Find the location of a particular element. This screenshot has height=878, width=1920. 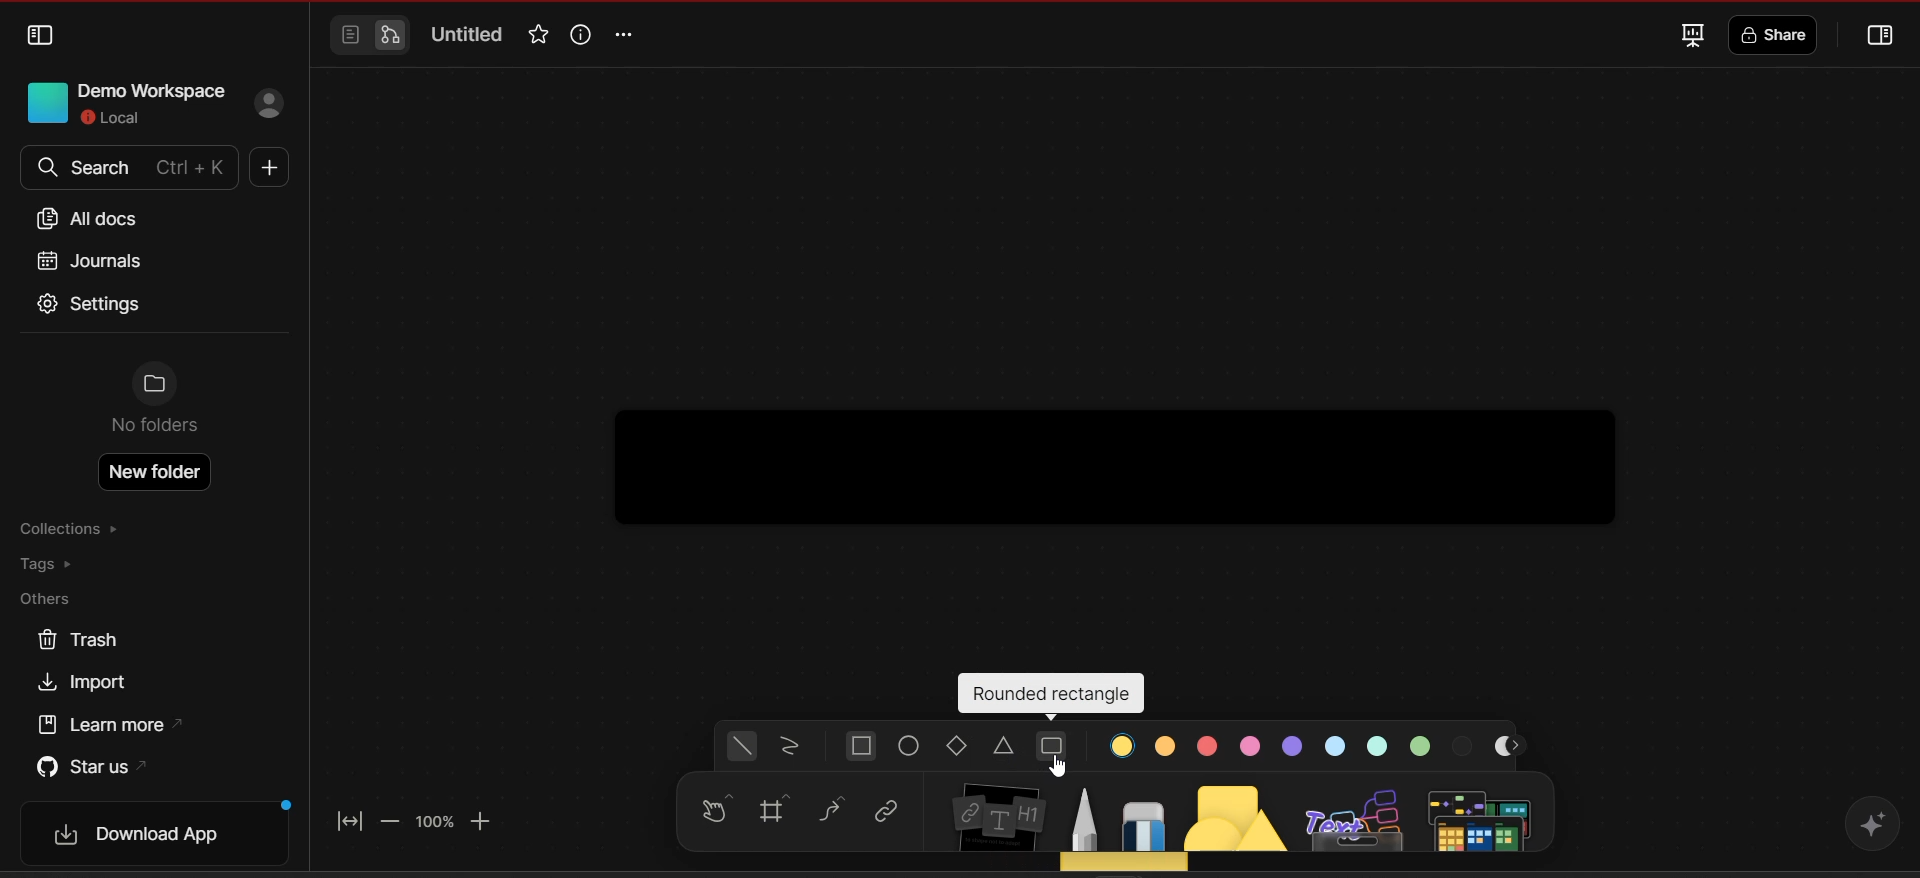

fit to screen is located at coordinates (354, 818).